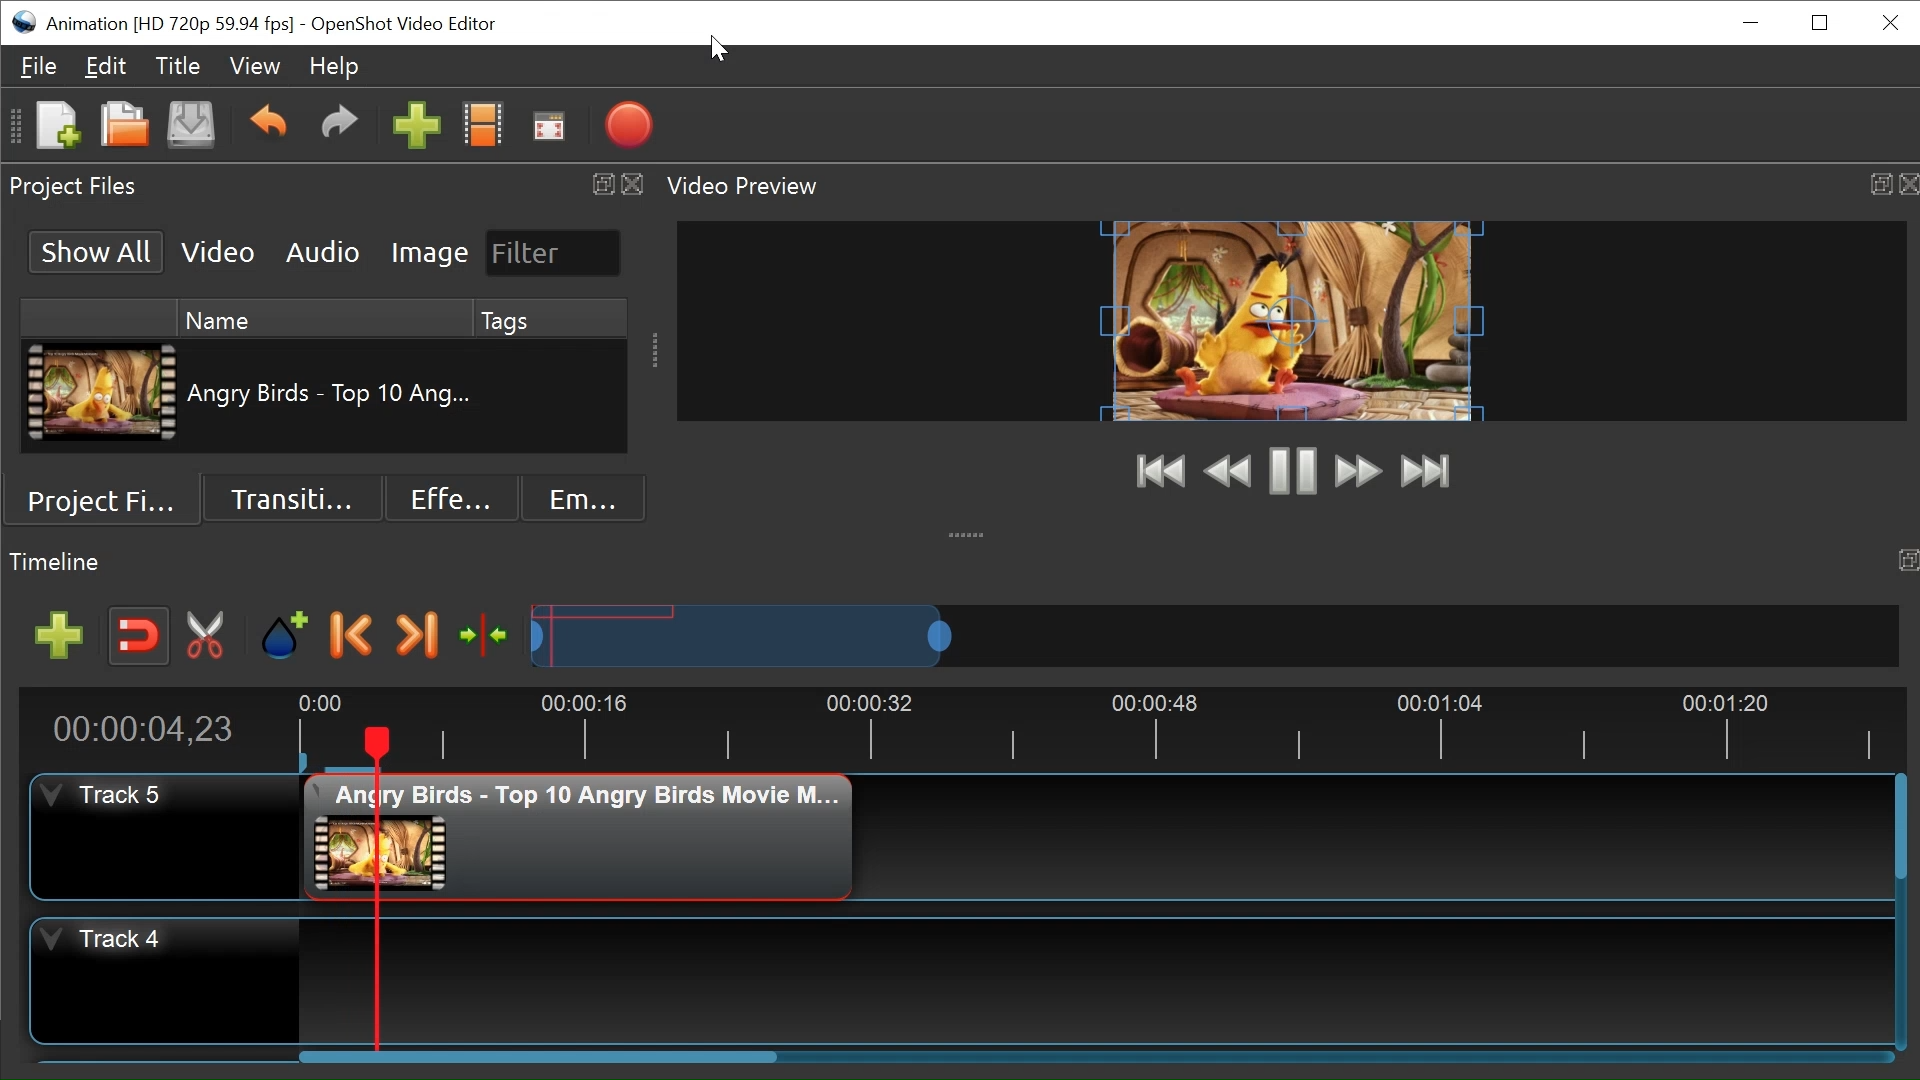 The image size is (1920, 1080). What do you see at coordinates (55, 123) in the screenshot?
I see `New Project` at bounding box center [55, 123].